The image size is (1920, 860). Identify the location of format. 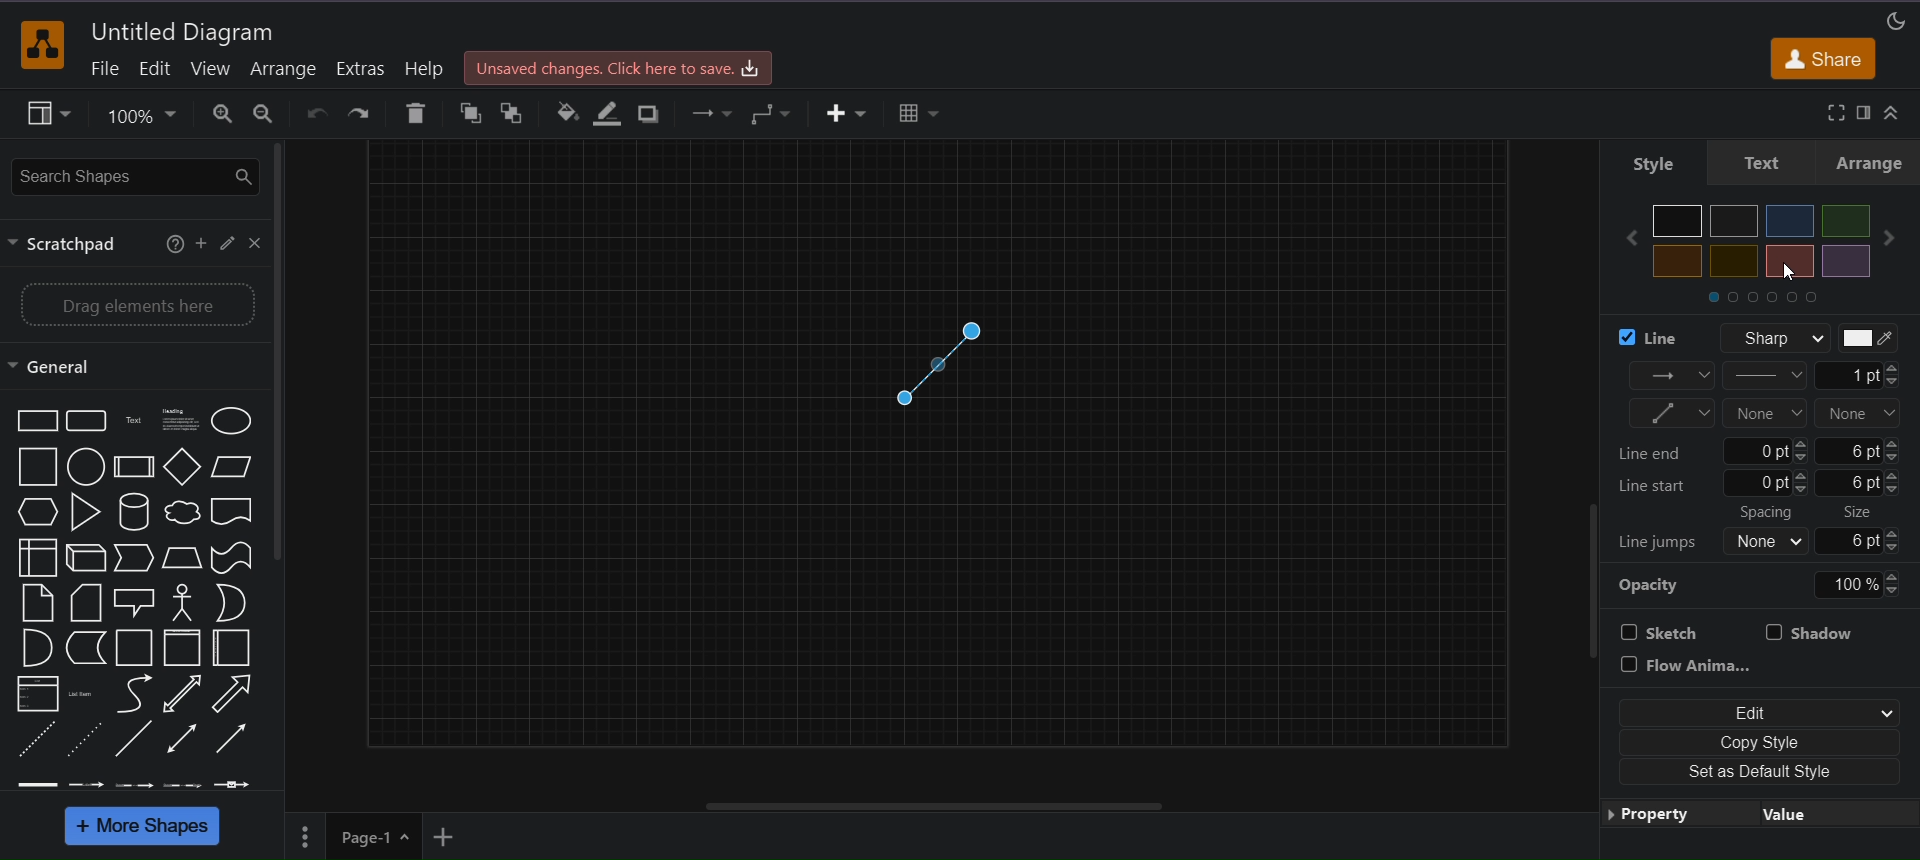
(1867, 112).